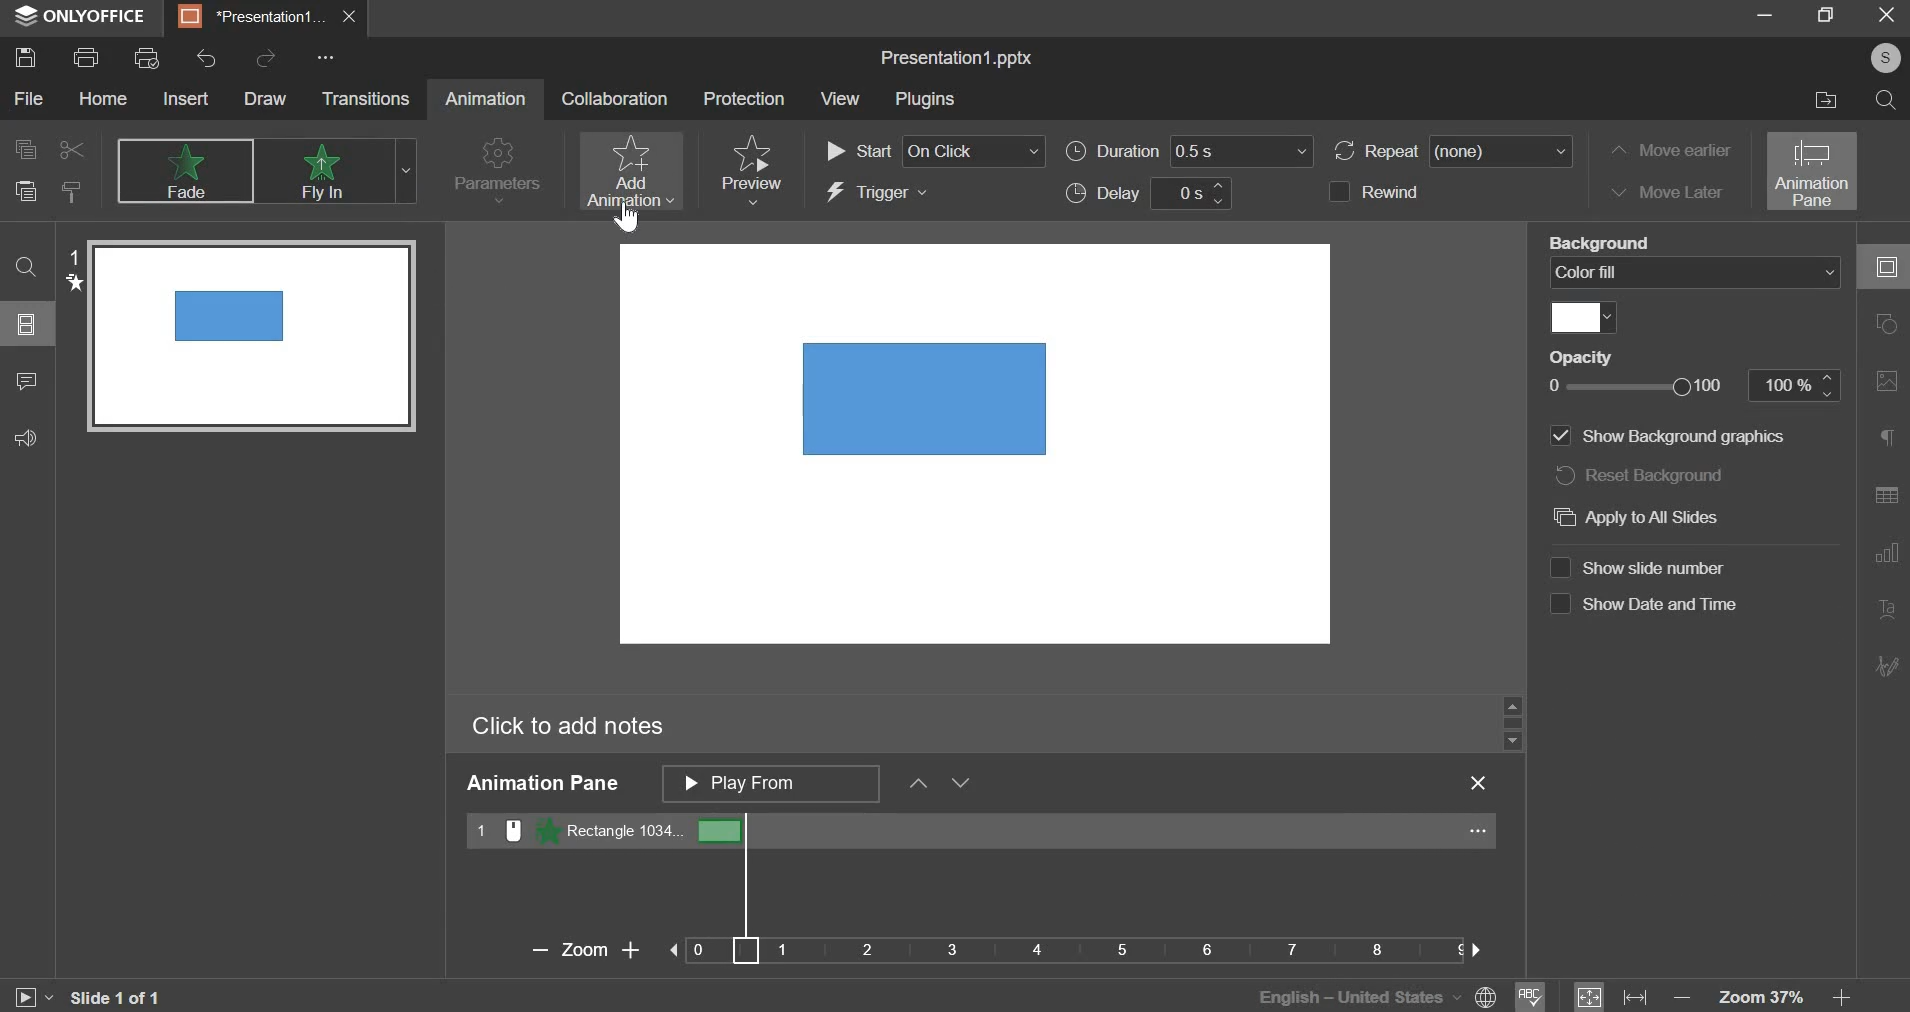  I want to click on Presentation1.pptx, so click(961, 56).